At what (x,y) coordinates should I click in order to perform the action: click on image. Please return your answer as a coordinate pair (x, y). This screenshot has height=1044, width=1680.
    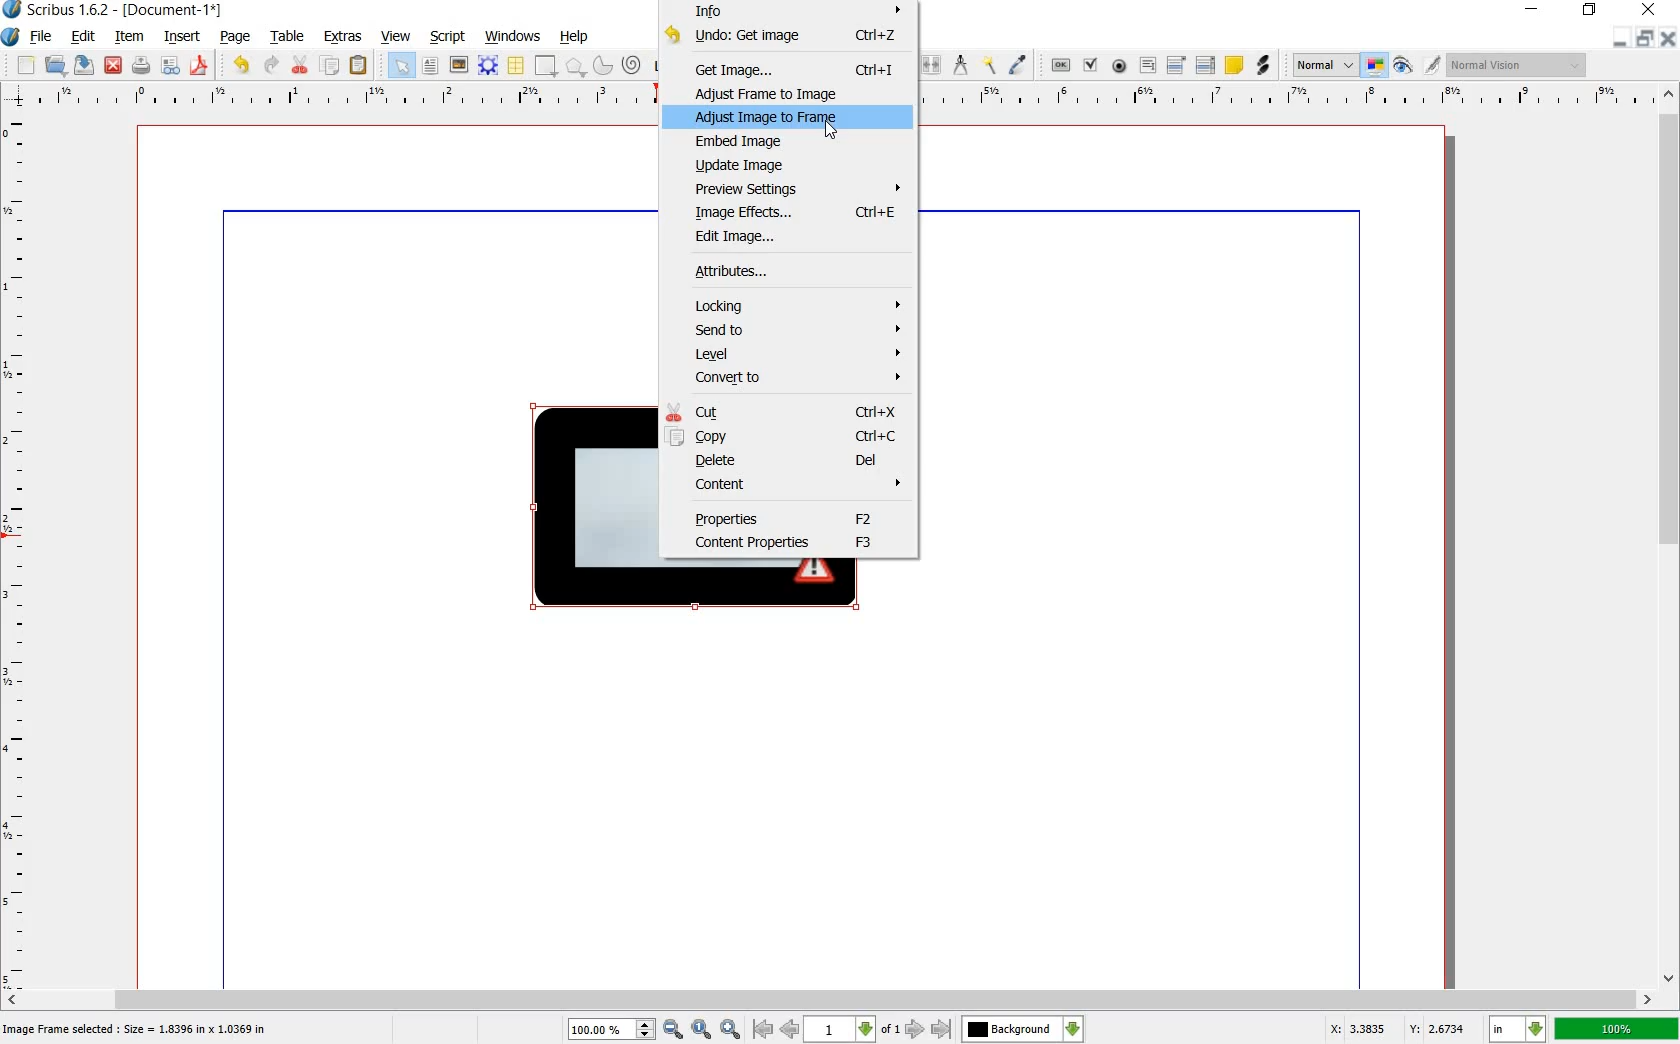
    Looking at the image, I should click on (457, 64).